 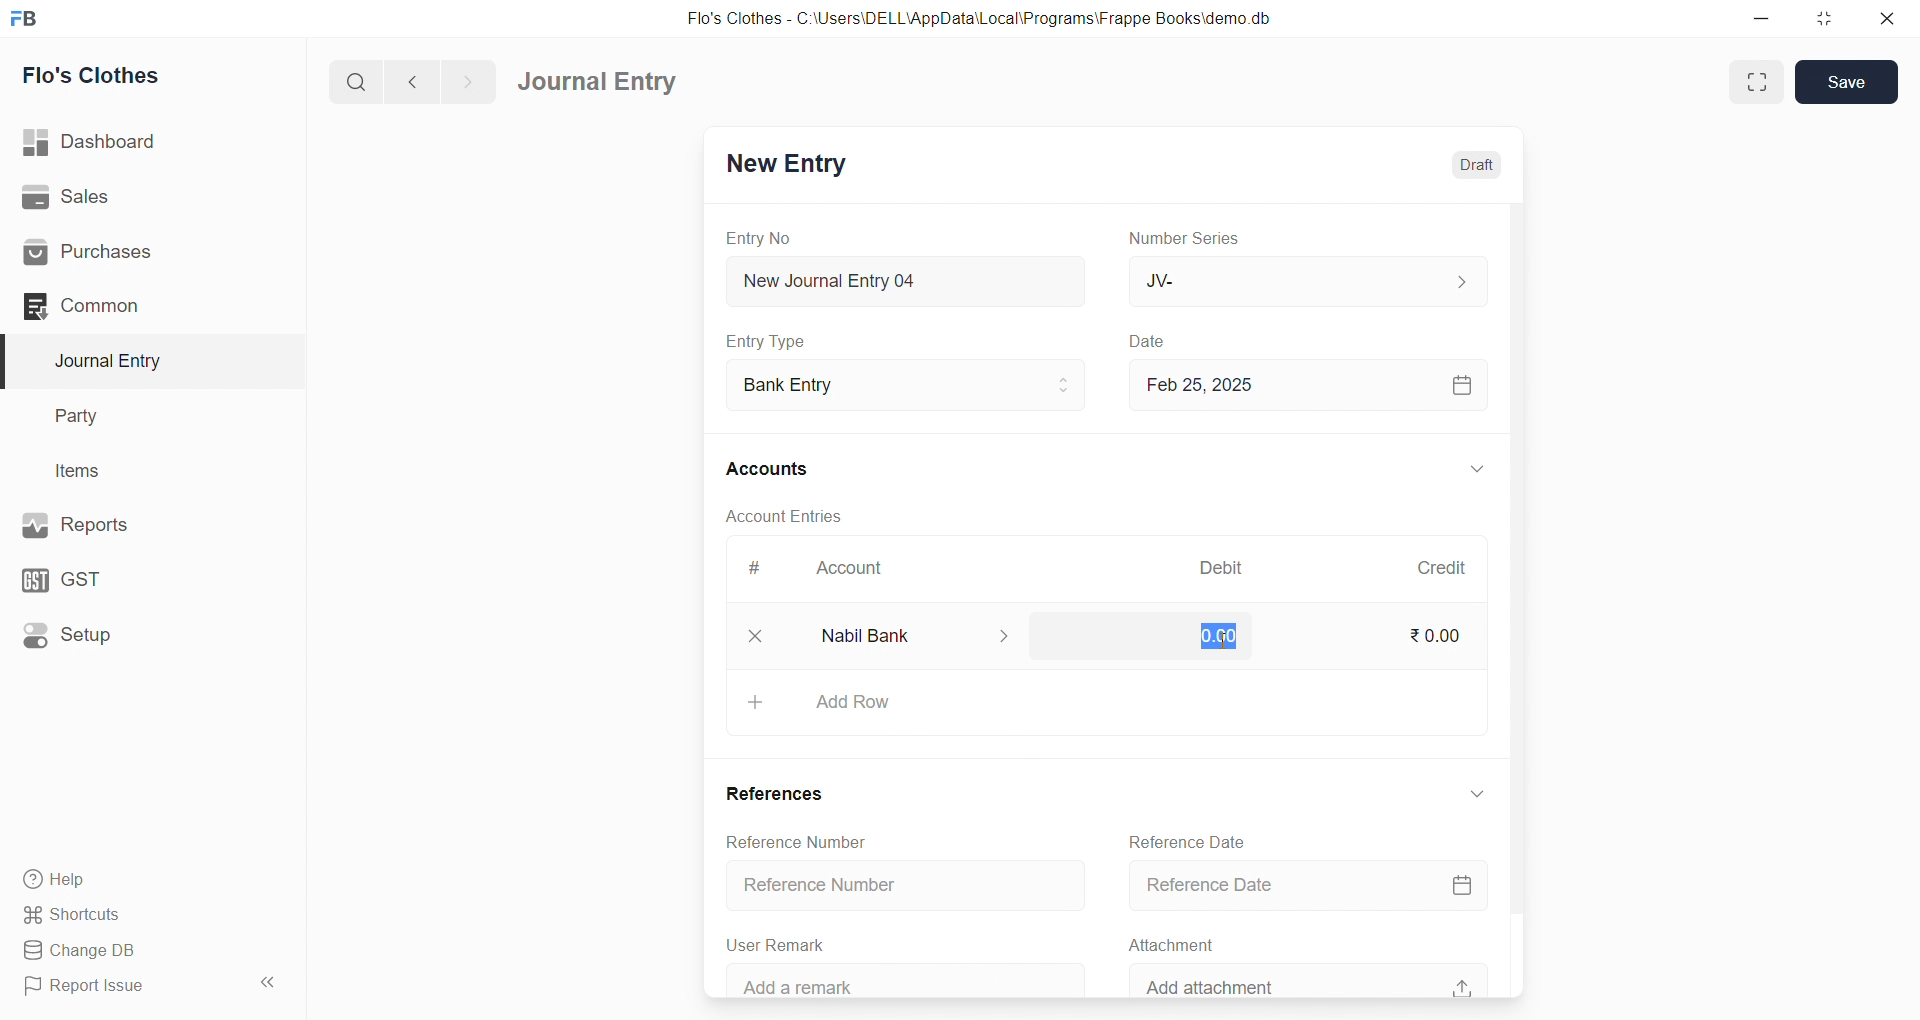 I want to click on cursor, so click(x=1217, y=640).